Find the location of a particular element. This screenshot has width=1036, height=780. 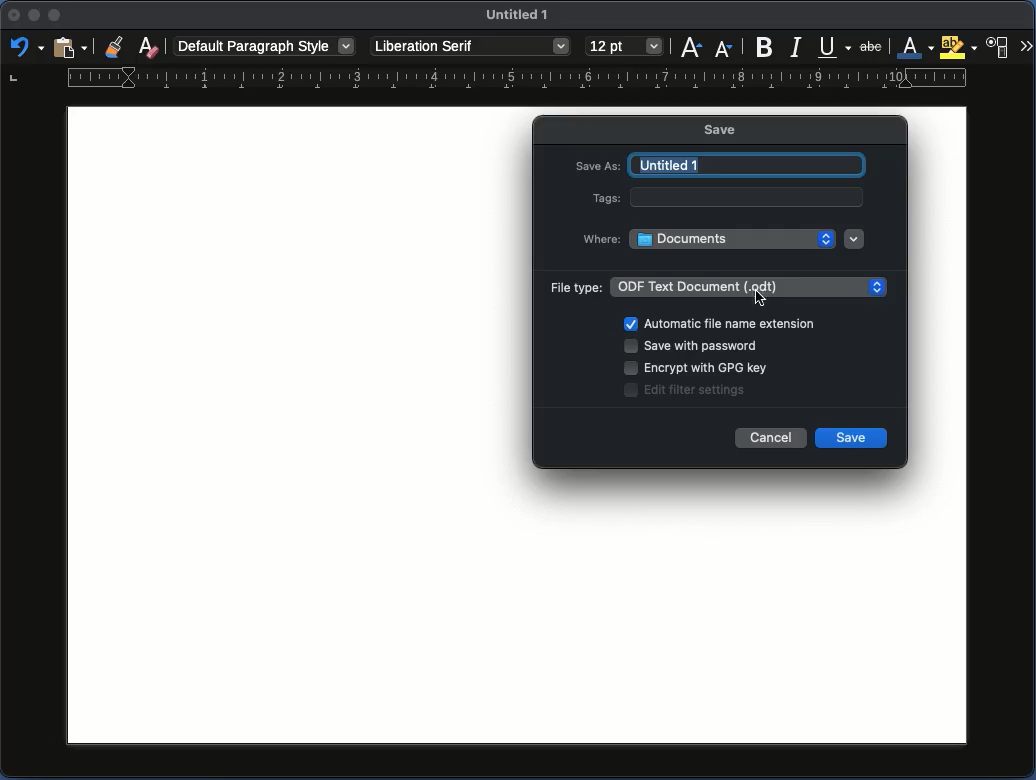

Minimize is located at coordinates (35, 18).